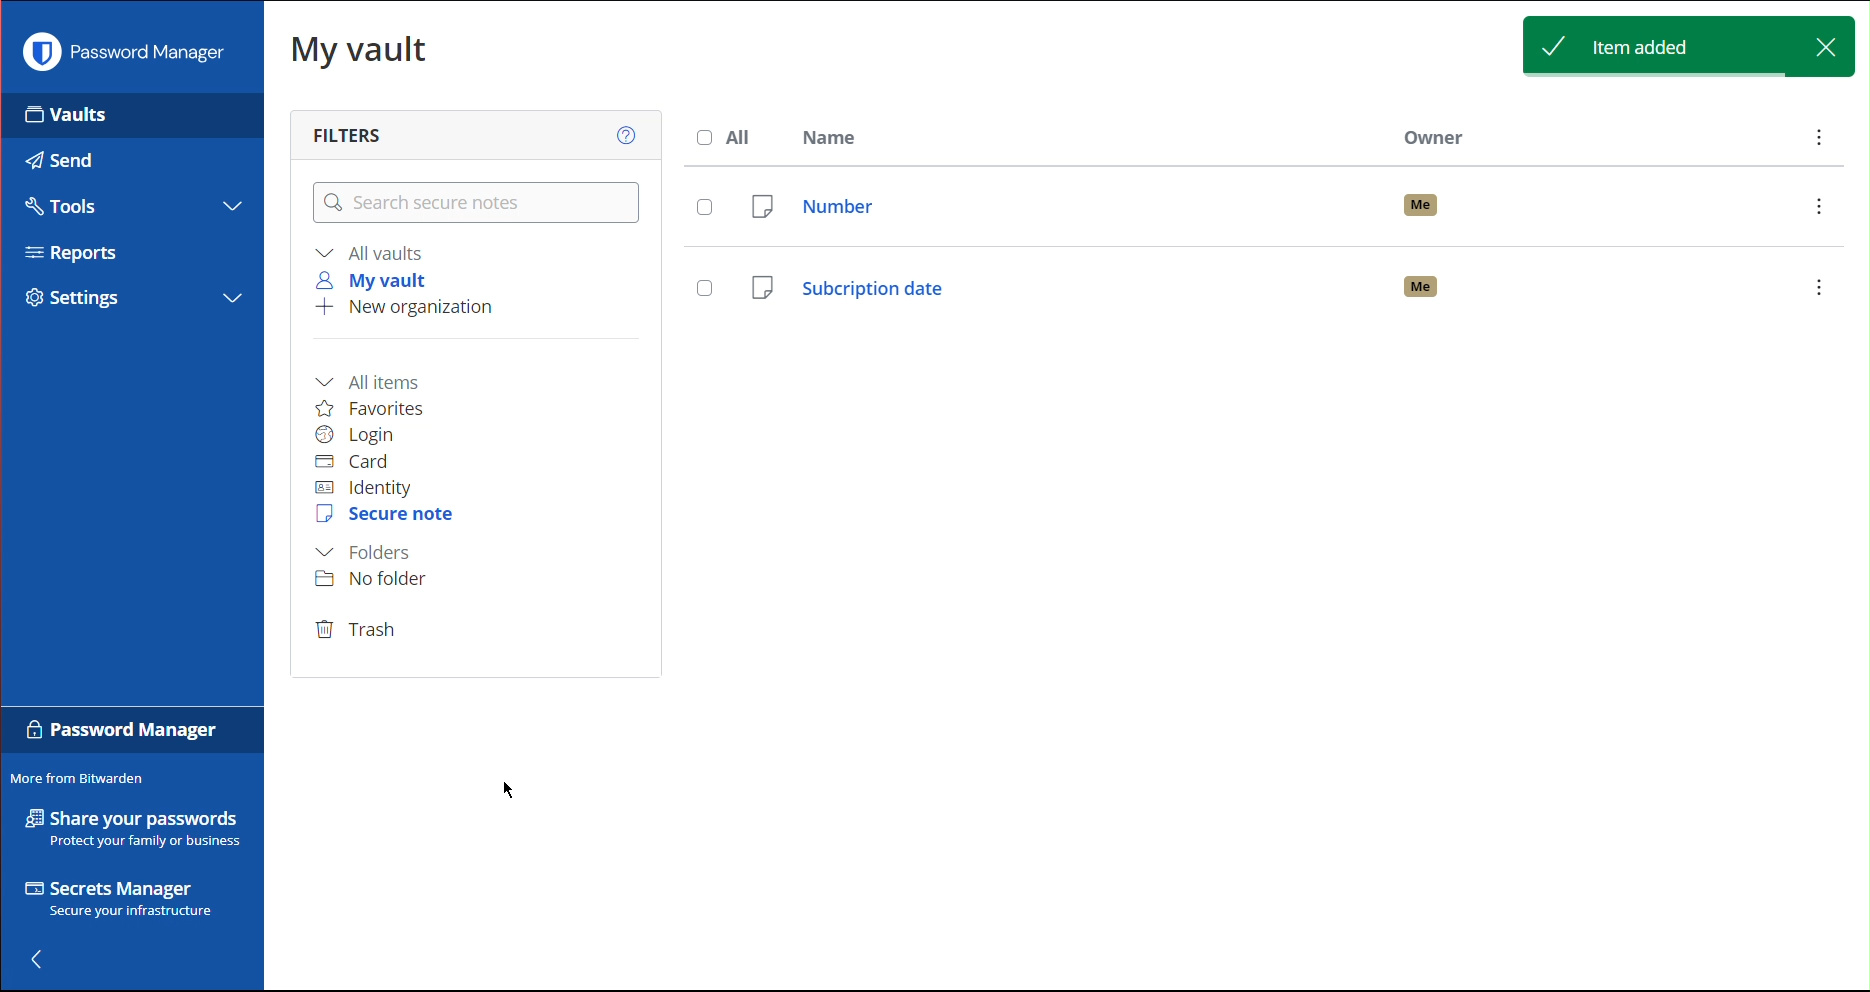  Describe the element at coordinates (82, 298) in the screenshot. I see `Settings` at that location.